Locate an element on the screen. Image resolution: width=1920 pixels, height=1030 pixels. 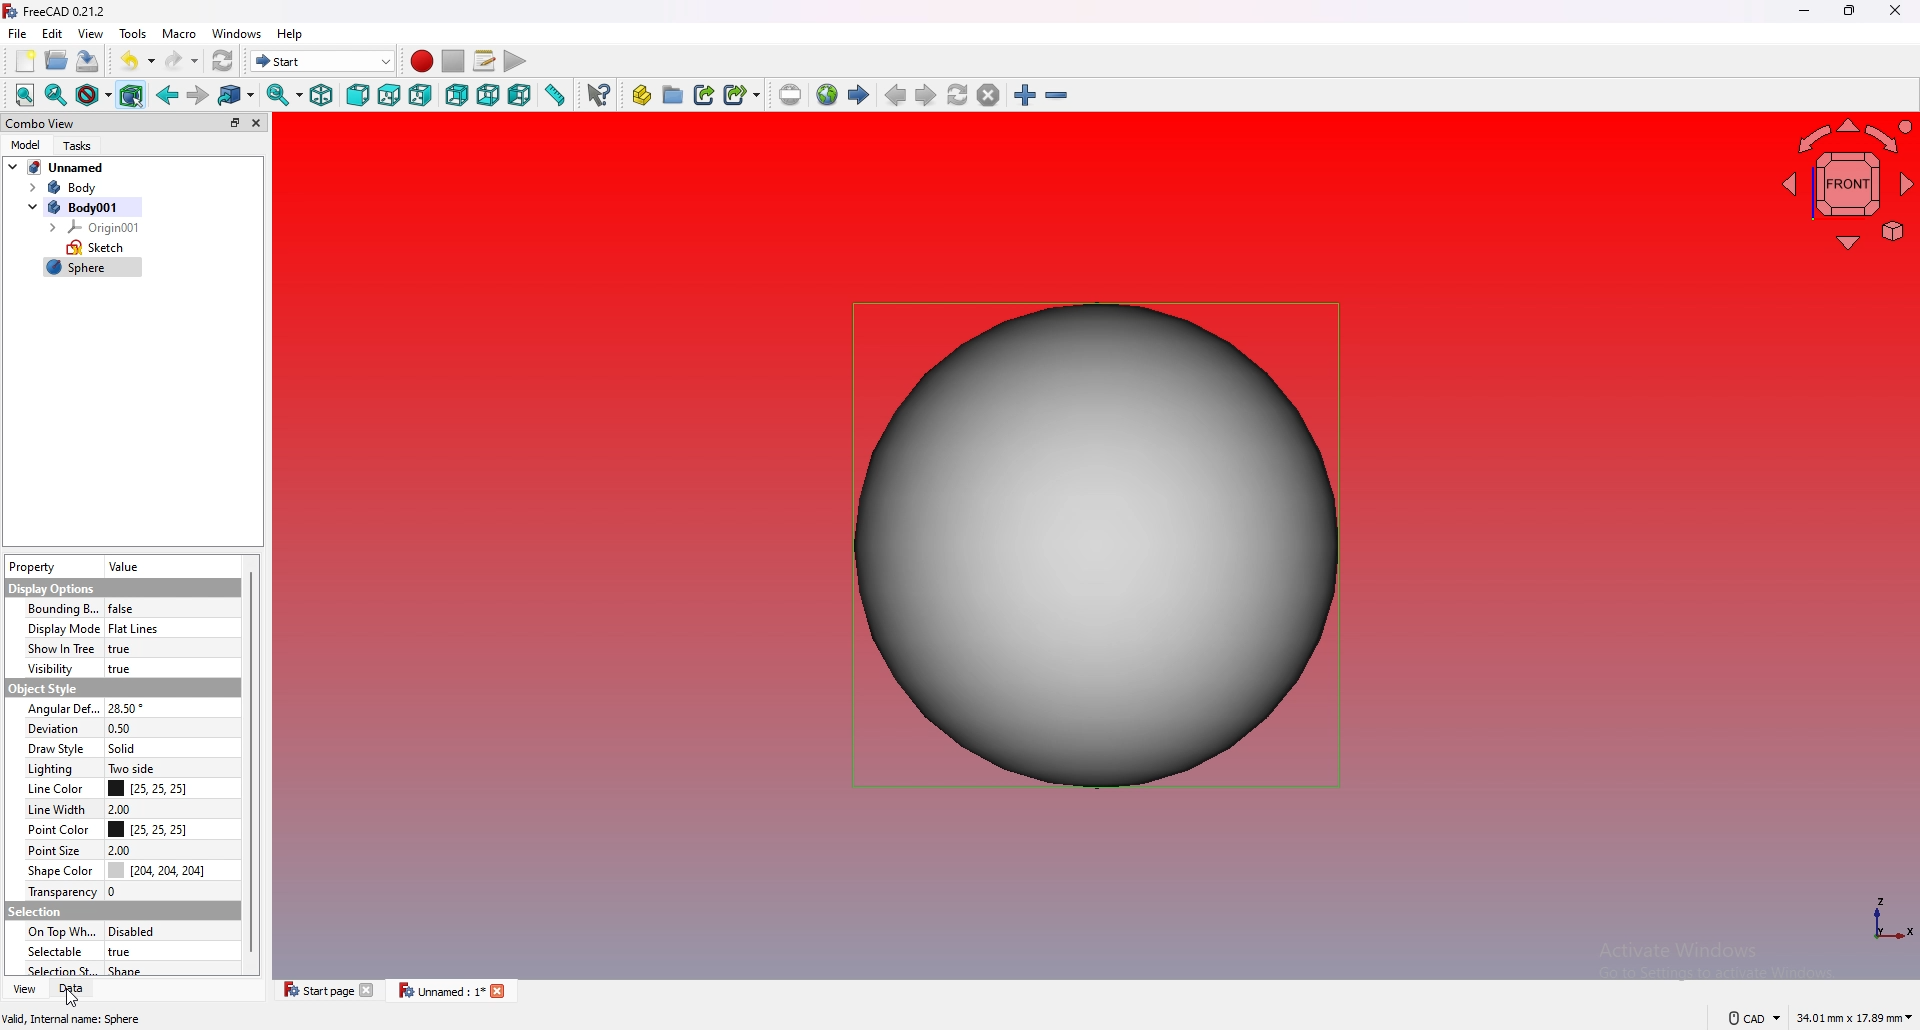
description is located at coordinates (72, 1020).